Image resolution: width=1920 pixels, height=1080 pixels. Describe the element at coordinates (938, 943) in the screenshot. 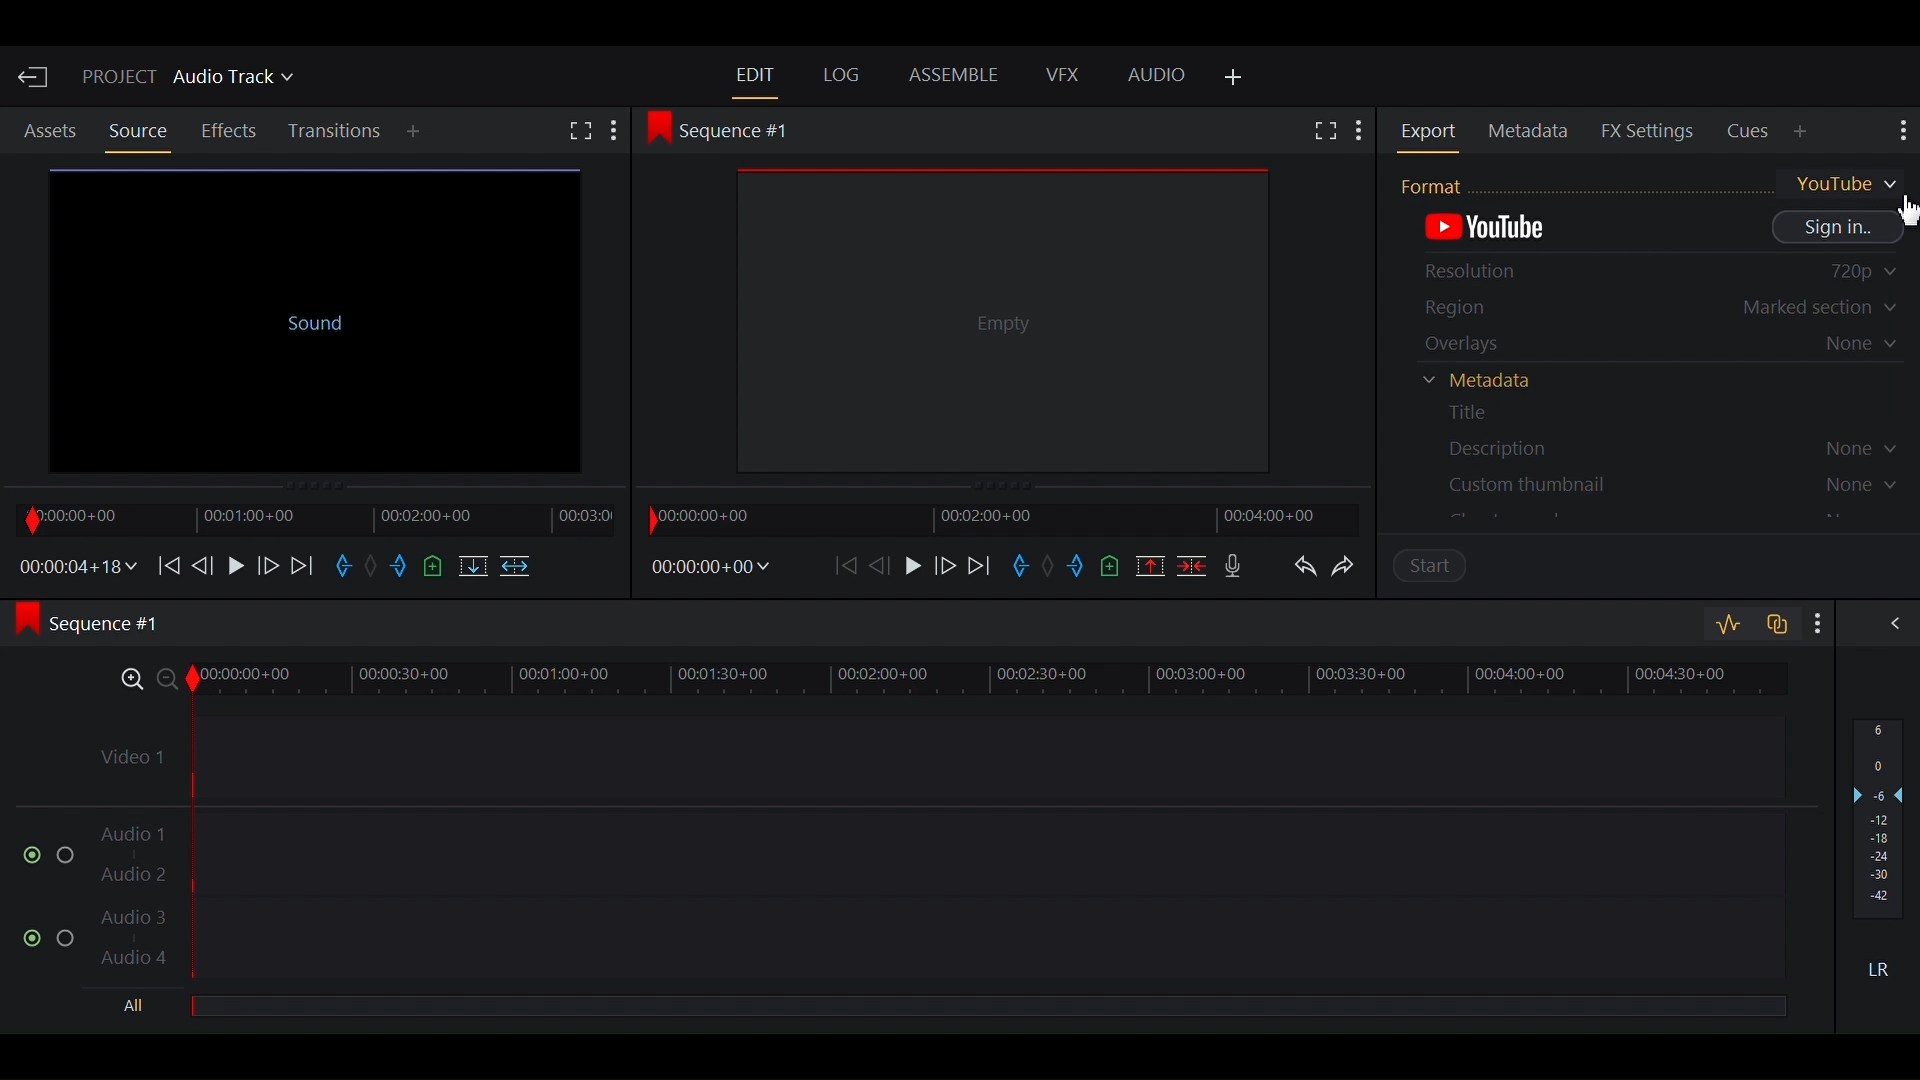

I see `Audio Track 3, Audio Track 4` at that location.